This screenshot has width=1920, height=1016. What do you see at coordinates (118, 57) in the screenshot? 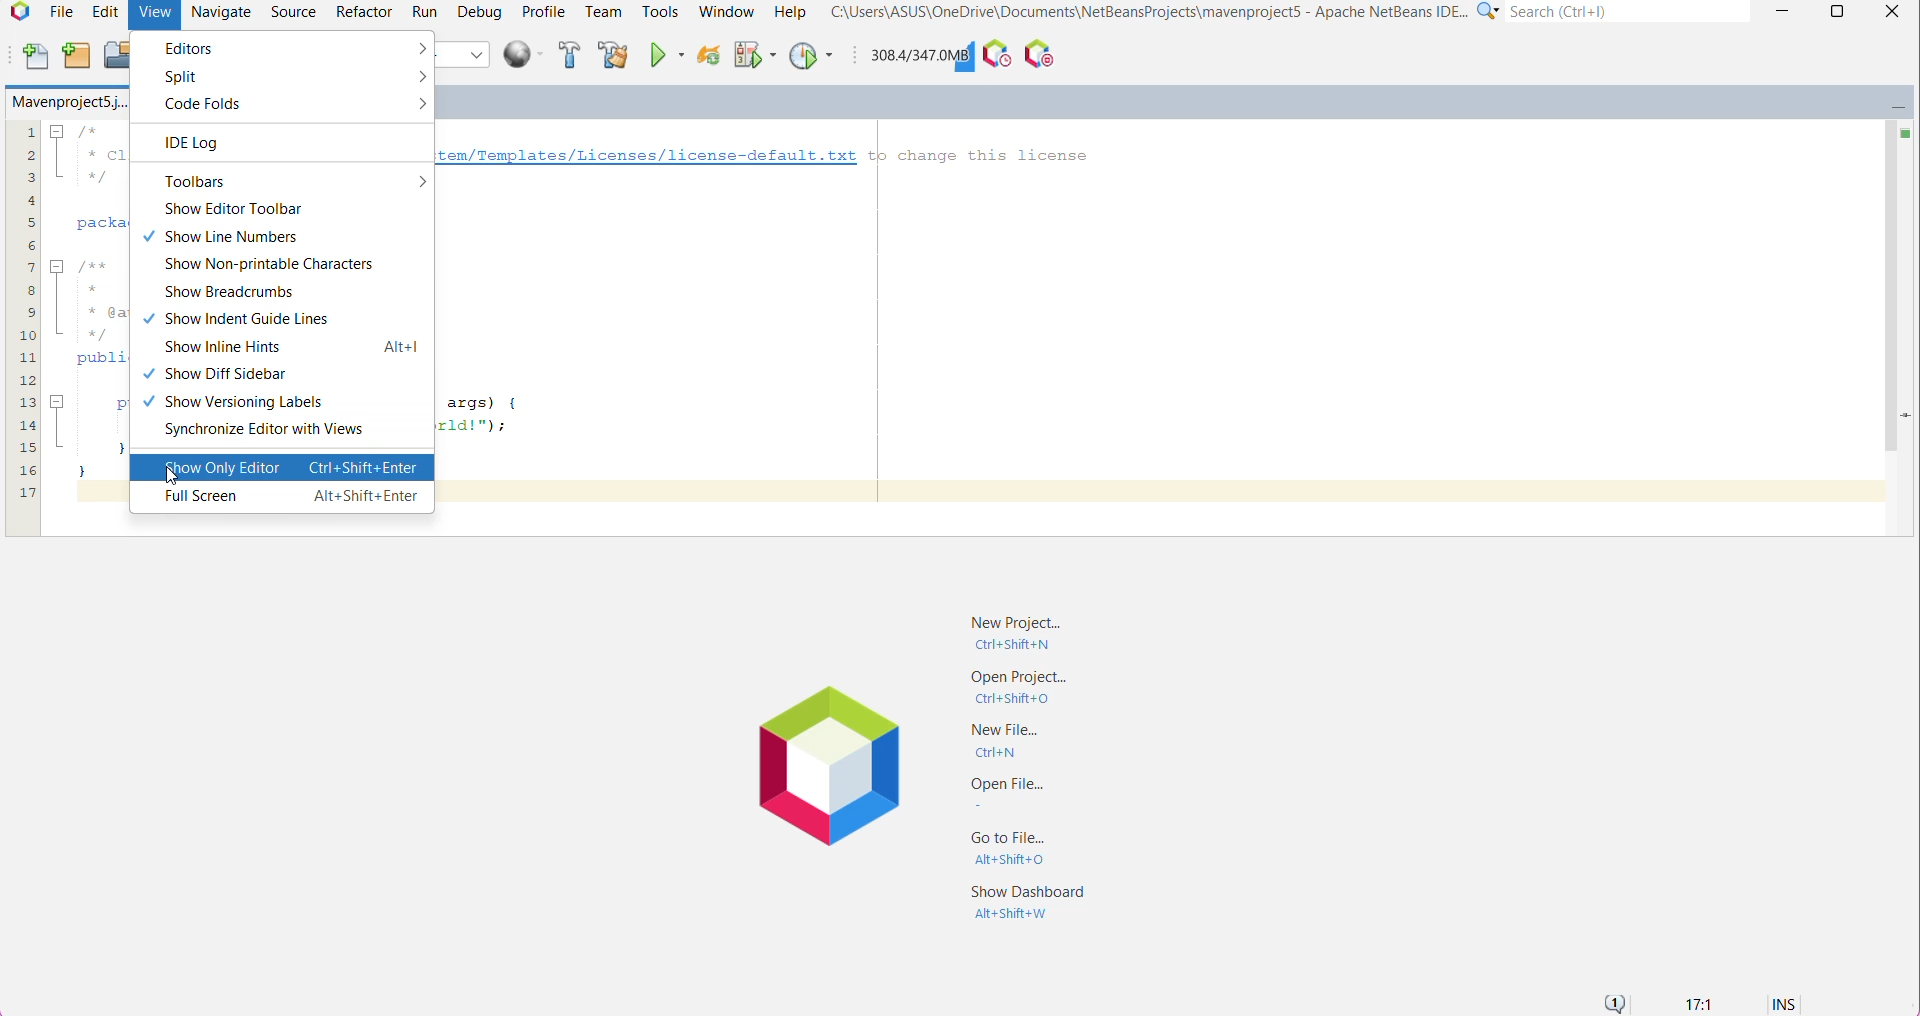
I see `Open Project` at bounding box center [118, 57].